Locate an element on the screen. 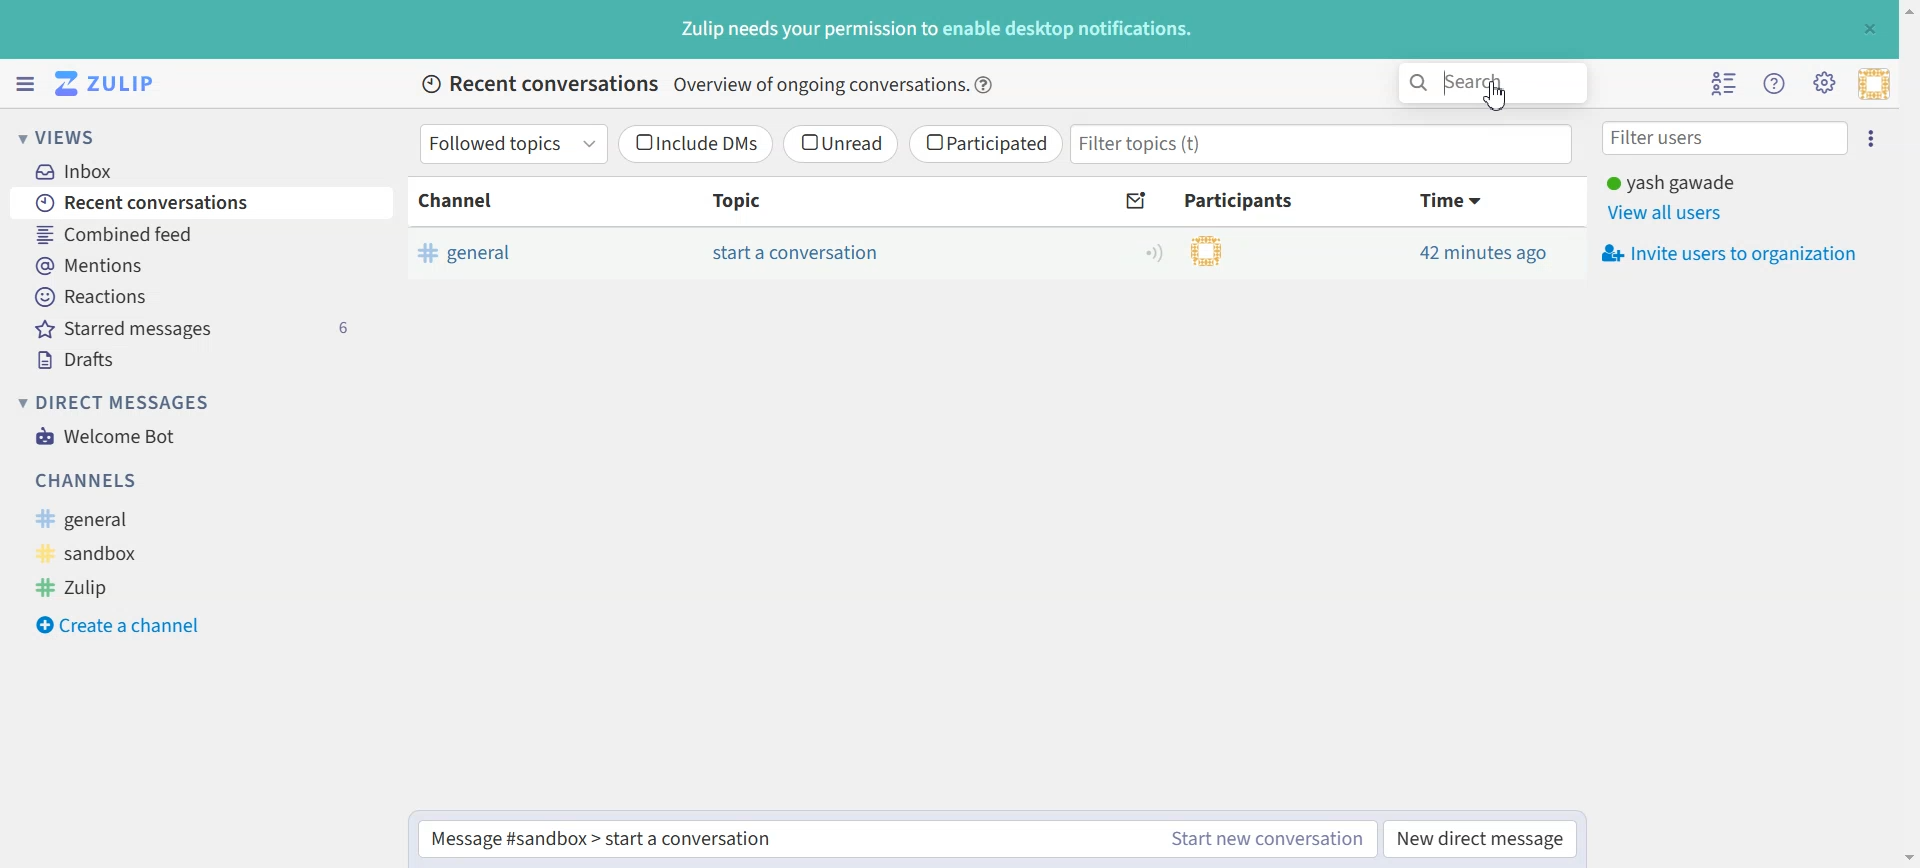  Close is located at coordinates (1868, 28).